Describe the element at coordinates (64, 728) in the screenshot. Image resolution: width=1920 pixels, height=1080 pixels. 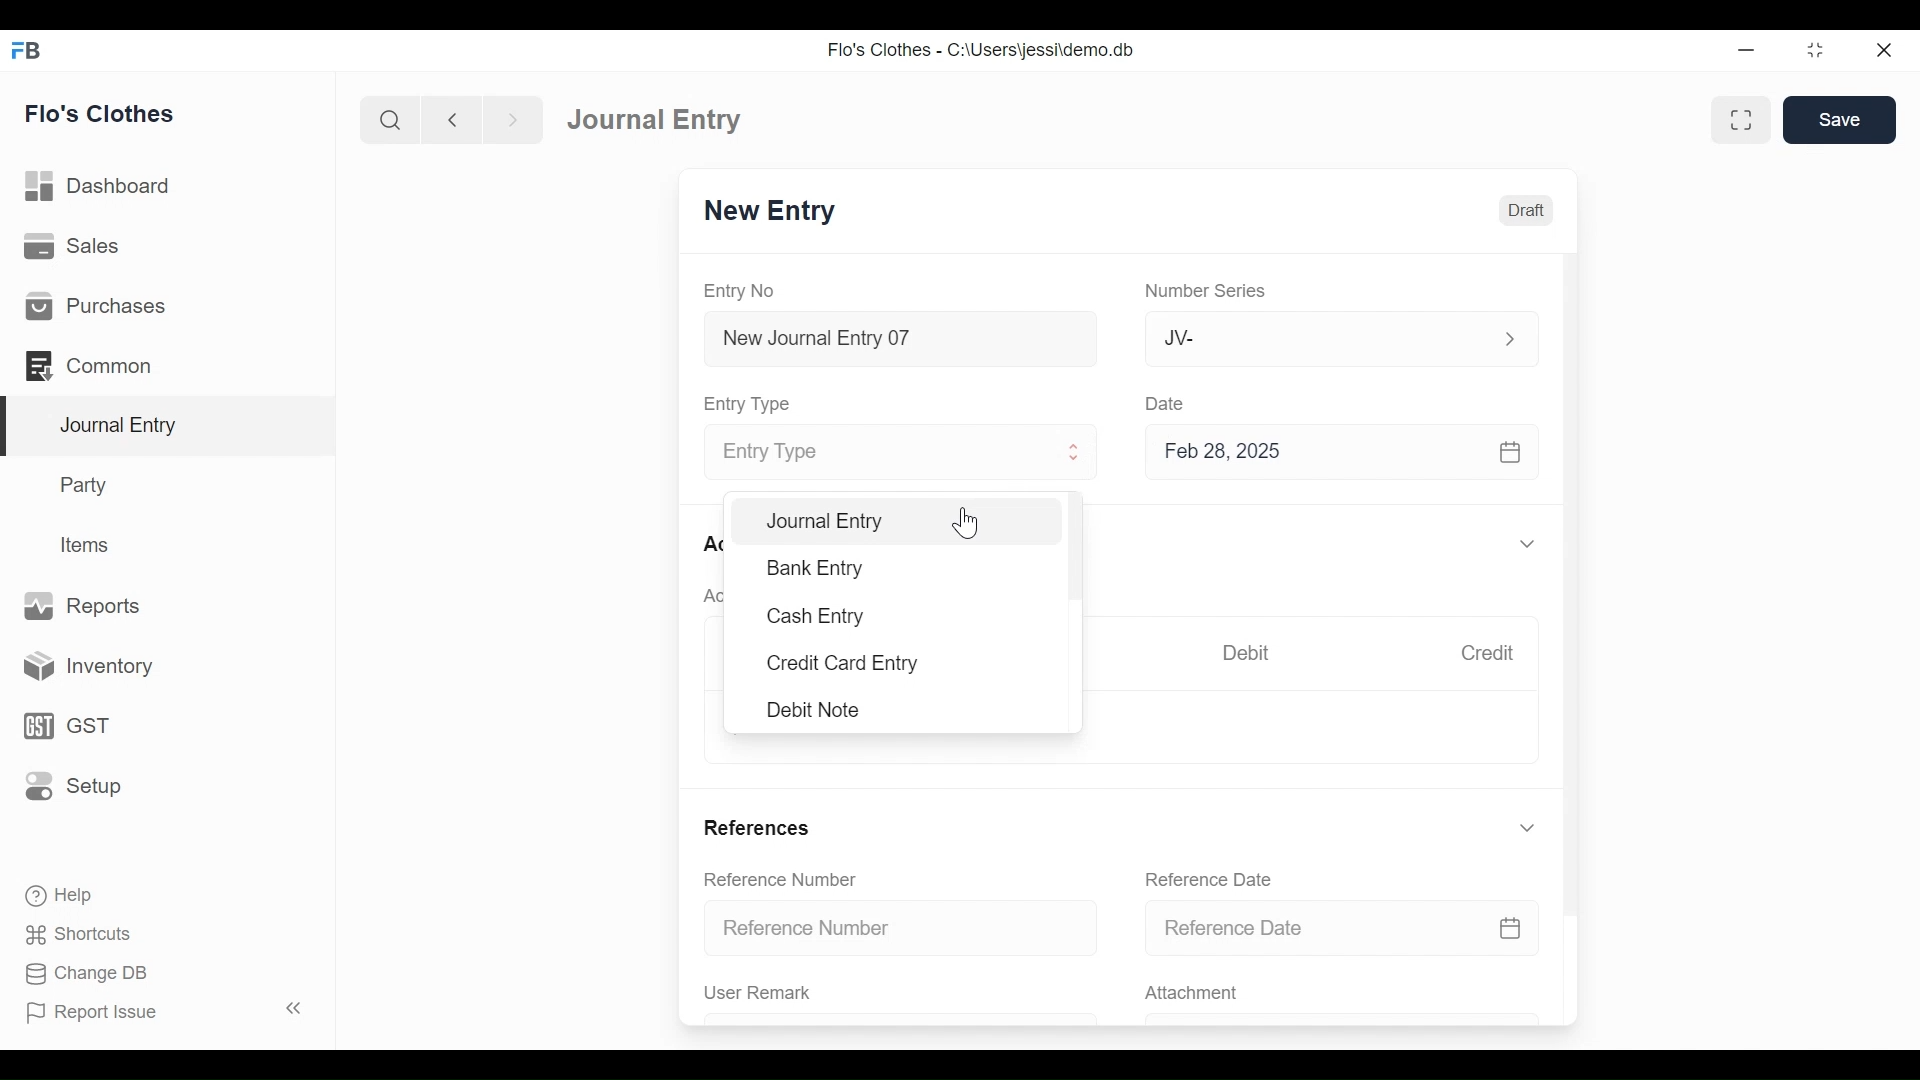
I see `GST` at that location.